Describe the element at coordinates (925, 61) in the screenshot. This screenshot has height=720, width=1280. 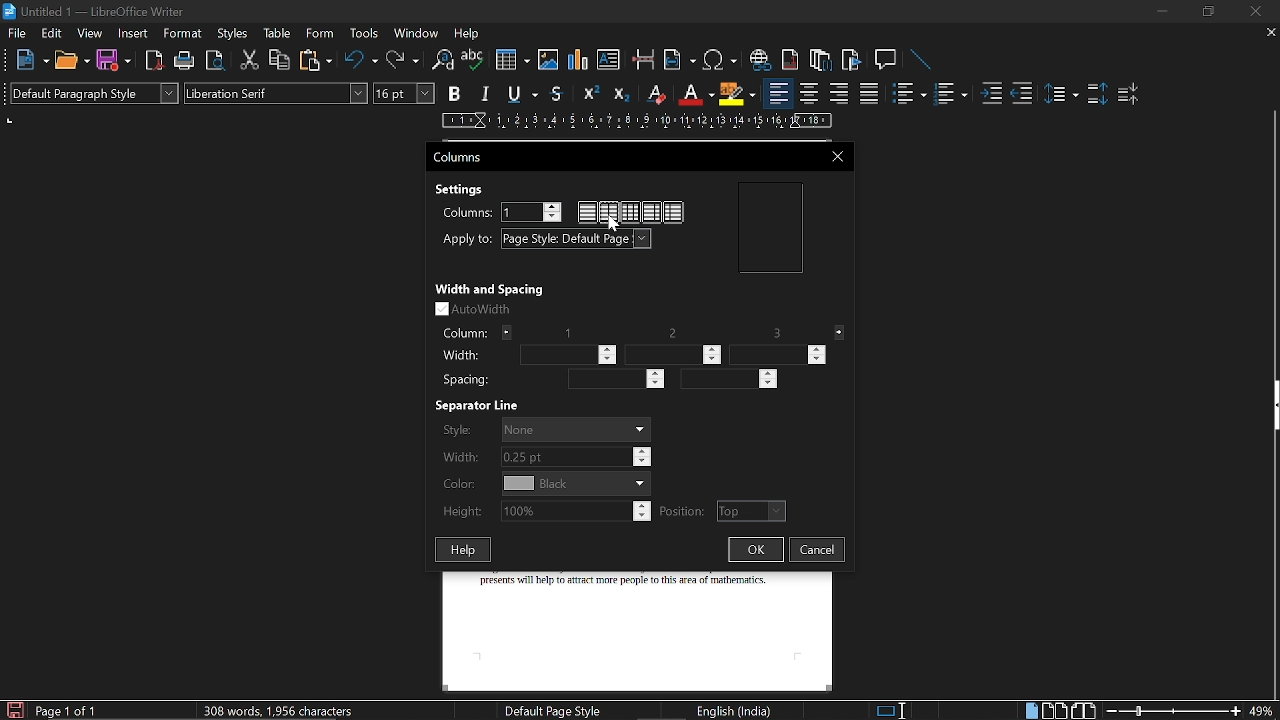
I see `Line` at that location.